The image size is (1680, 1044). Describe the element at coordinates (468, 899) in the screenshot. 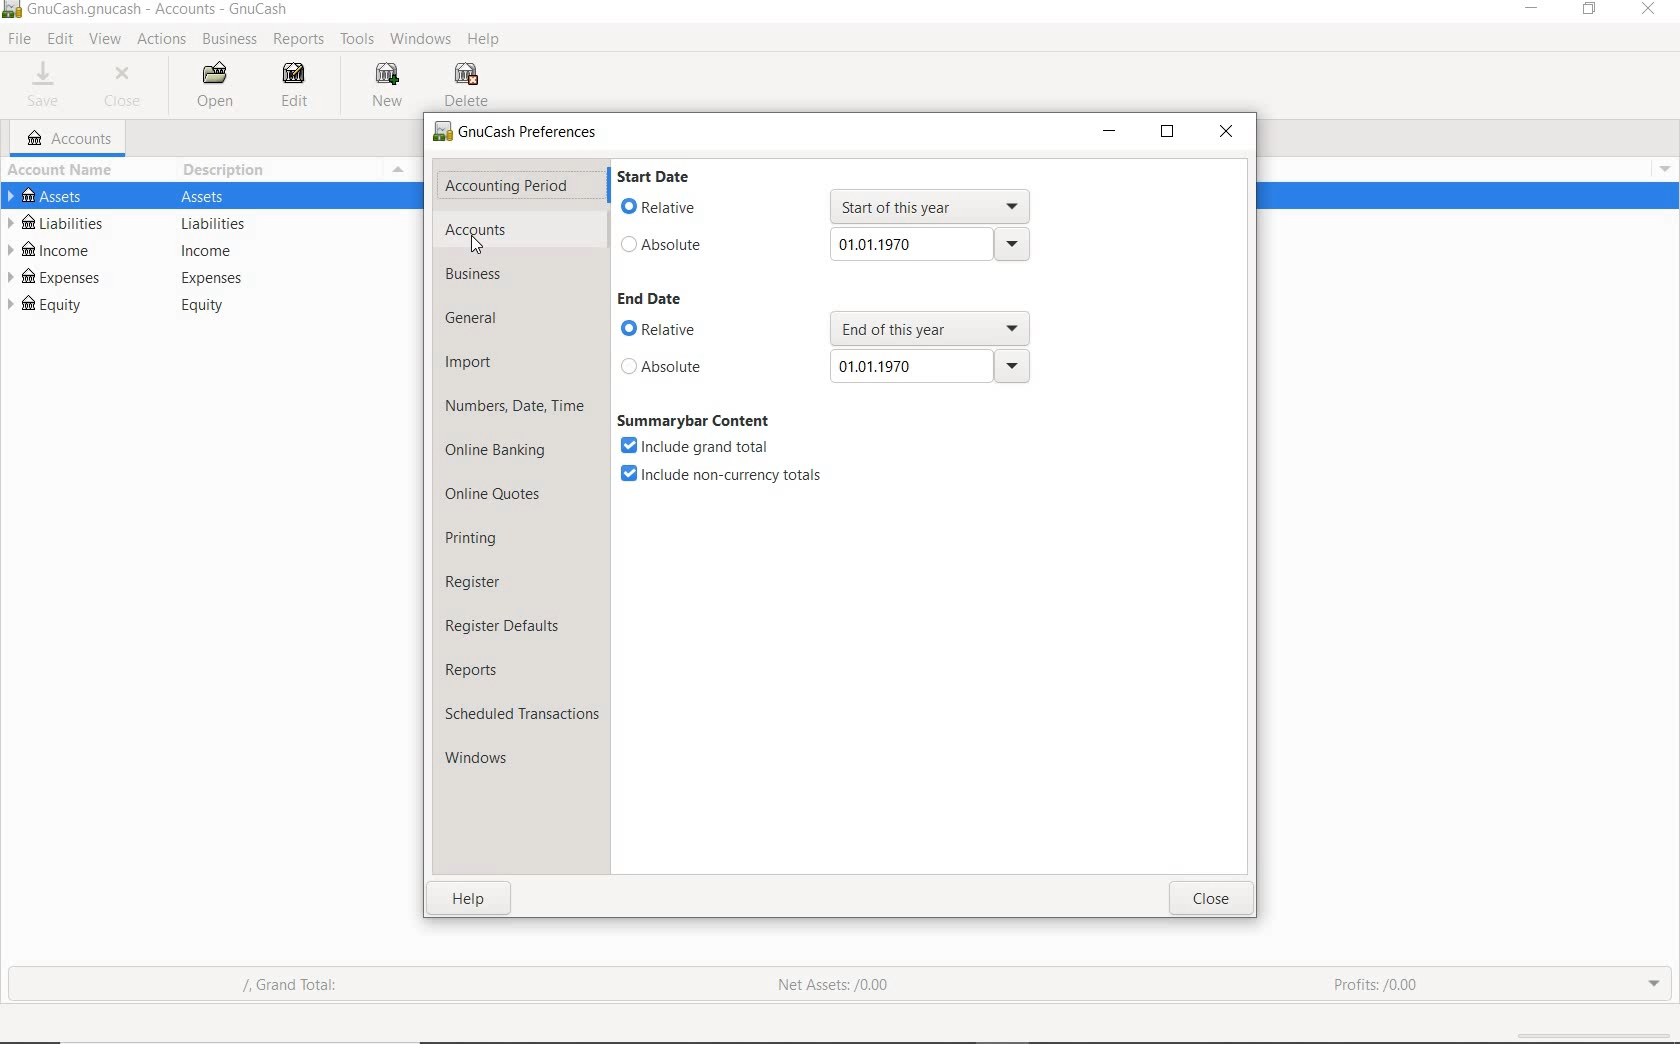

I see `help` at that location.